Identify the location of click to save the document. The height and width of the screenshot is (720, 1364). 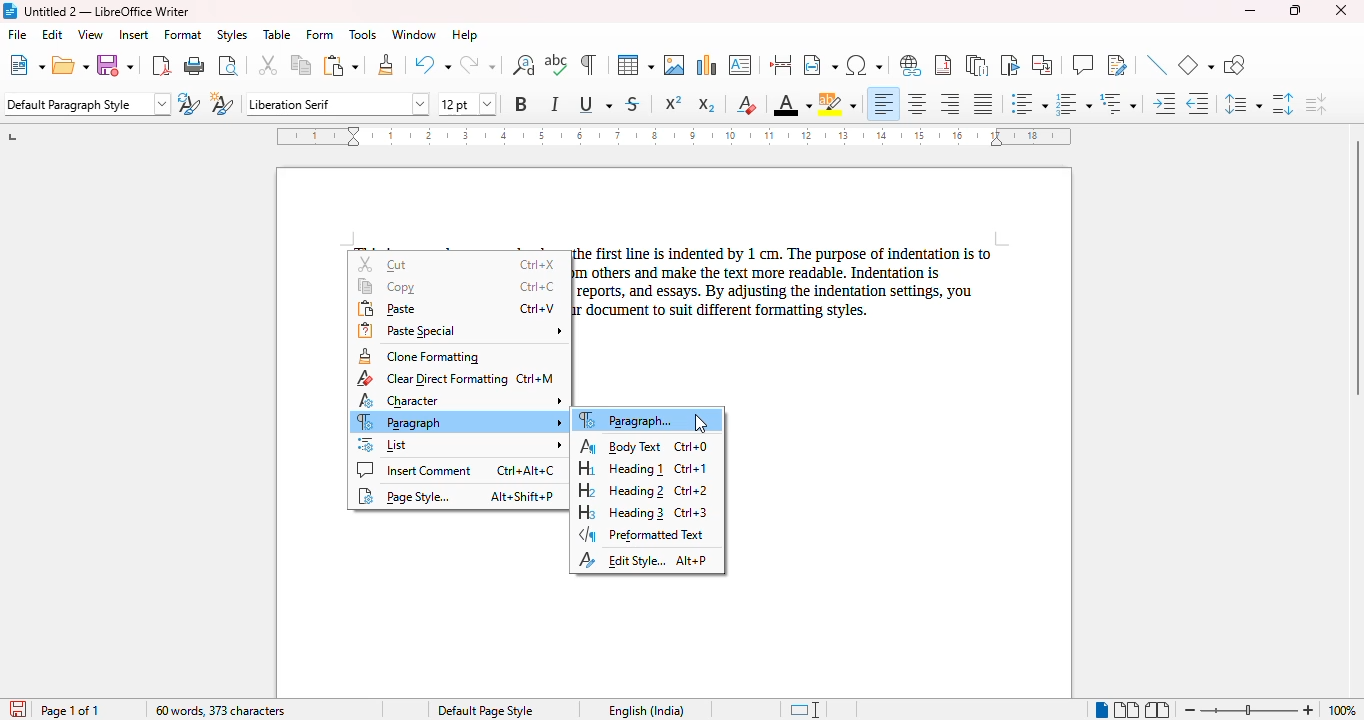
(17, 708).